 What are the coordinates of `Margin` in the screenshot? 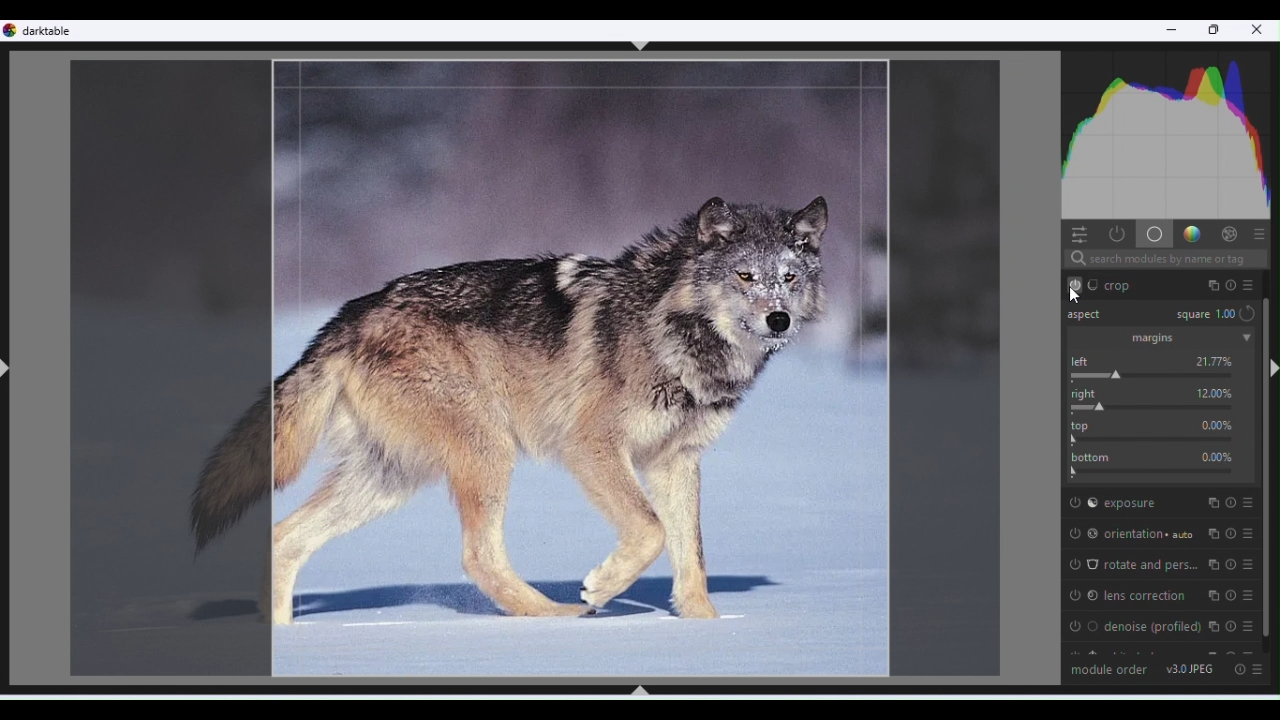 It's located at (1160, 338).